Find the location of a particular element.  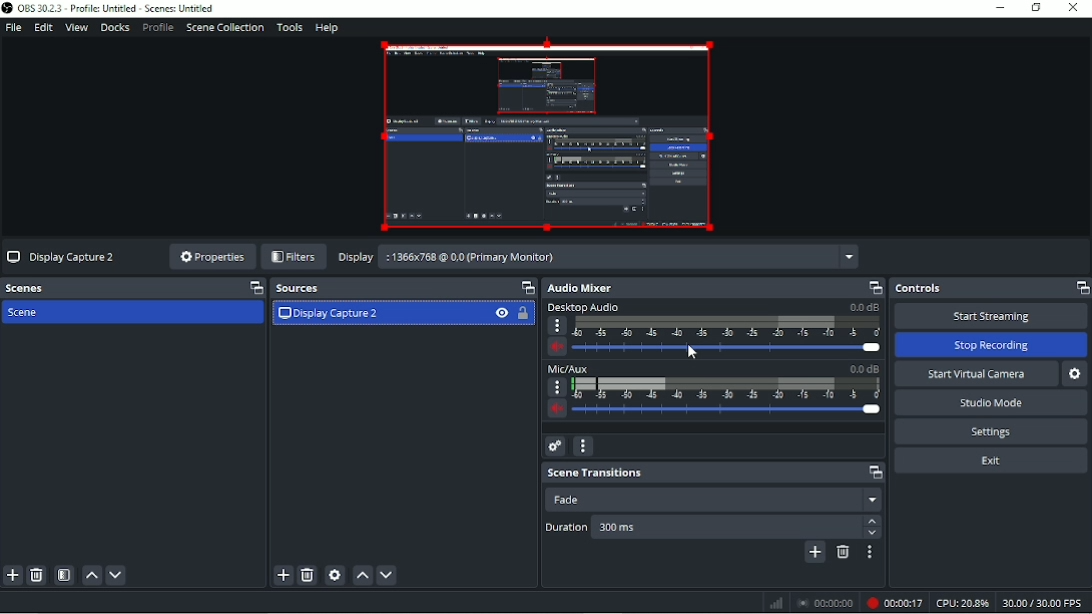

Transition properties is located at coordinates (870, 553).